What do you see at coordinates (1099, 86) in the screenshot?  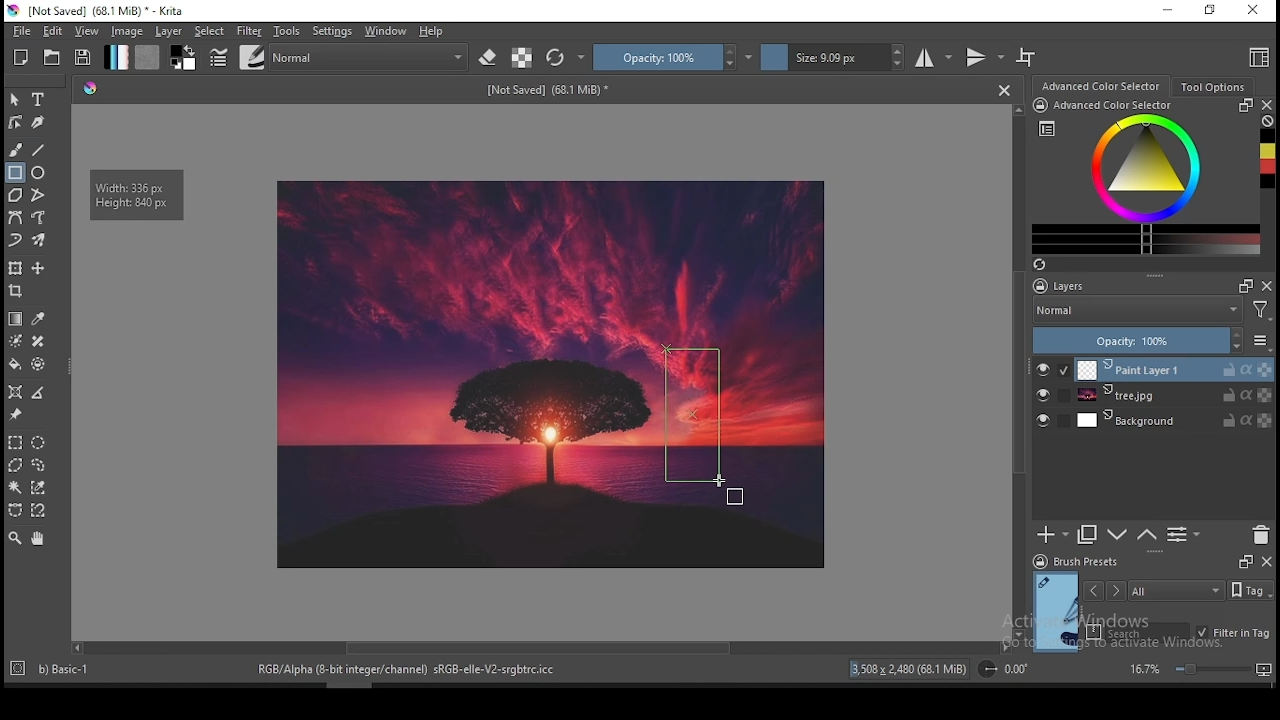 I see `advance color selector` at bounding box center [1099, 86].